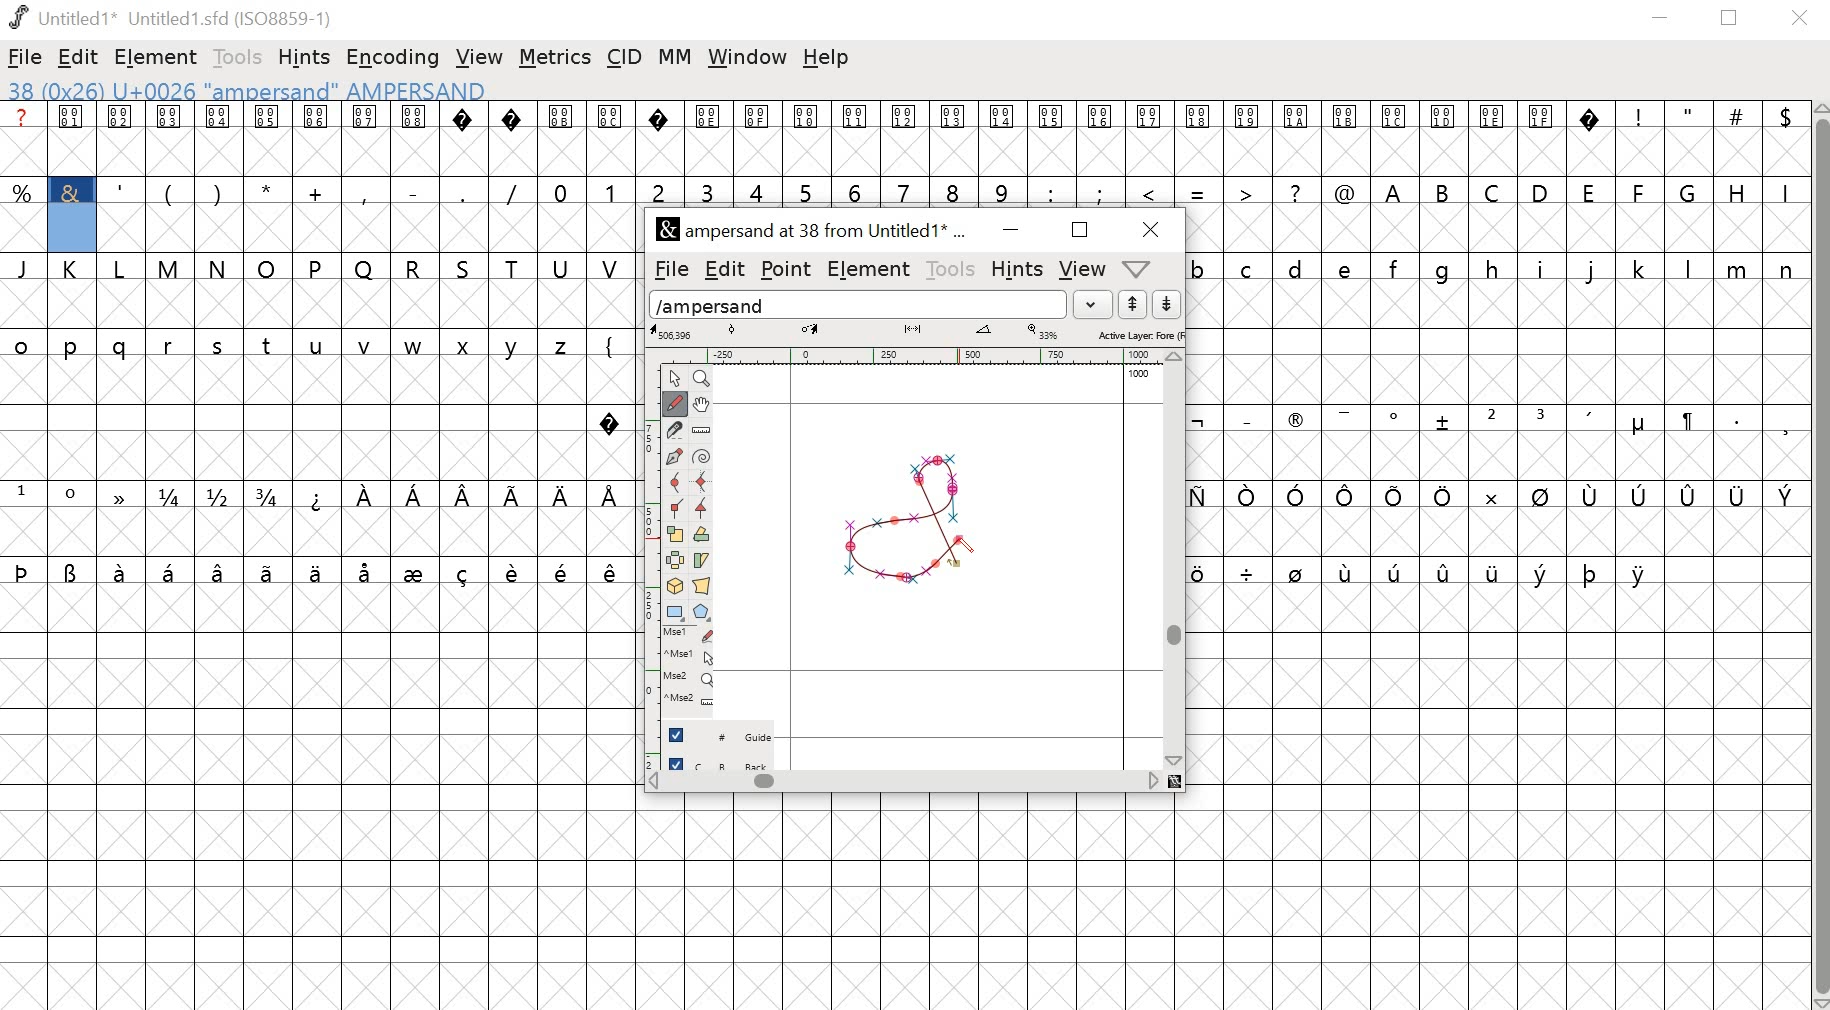 The height and width of the screenshot is (1010, 1830). What do you see at coordinates (465, 139) in the screenshot?
I see `?` at bounding box center [465, 139].